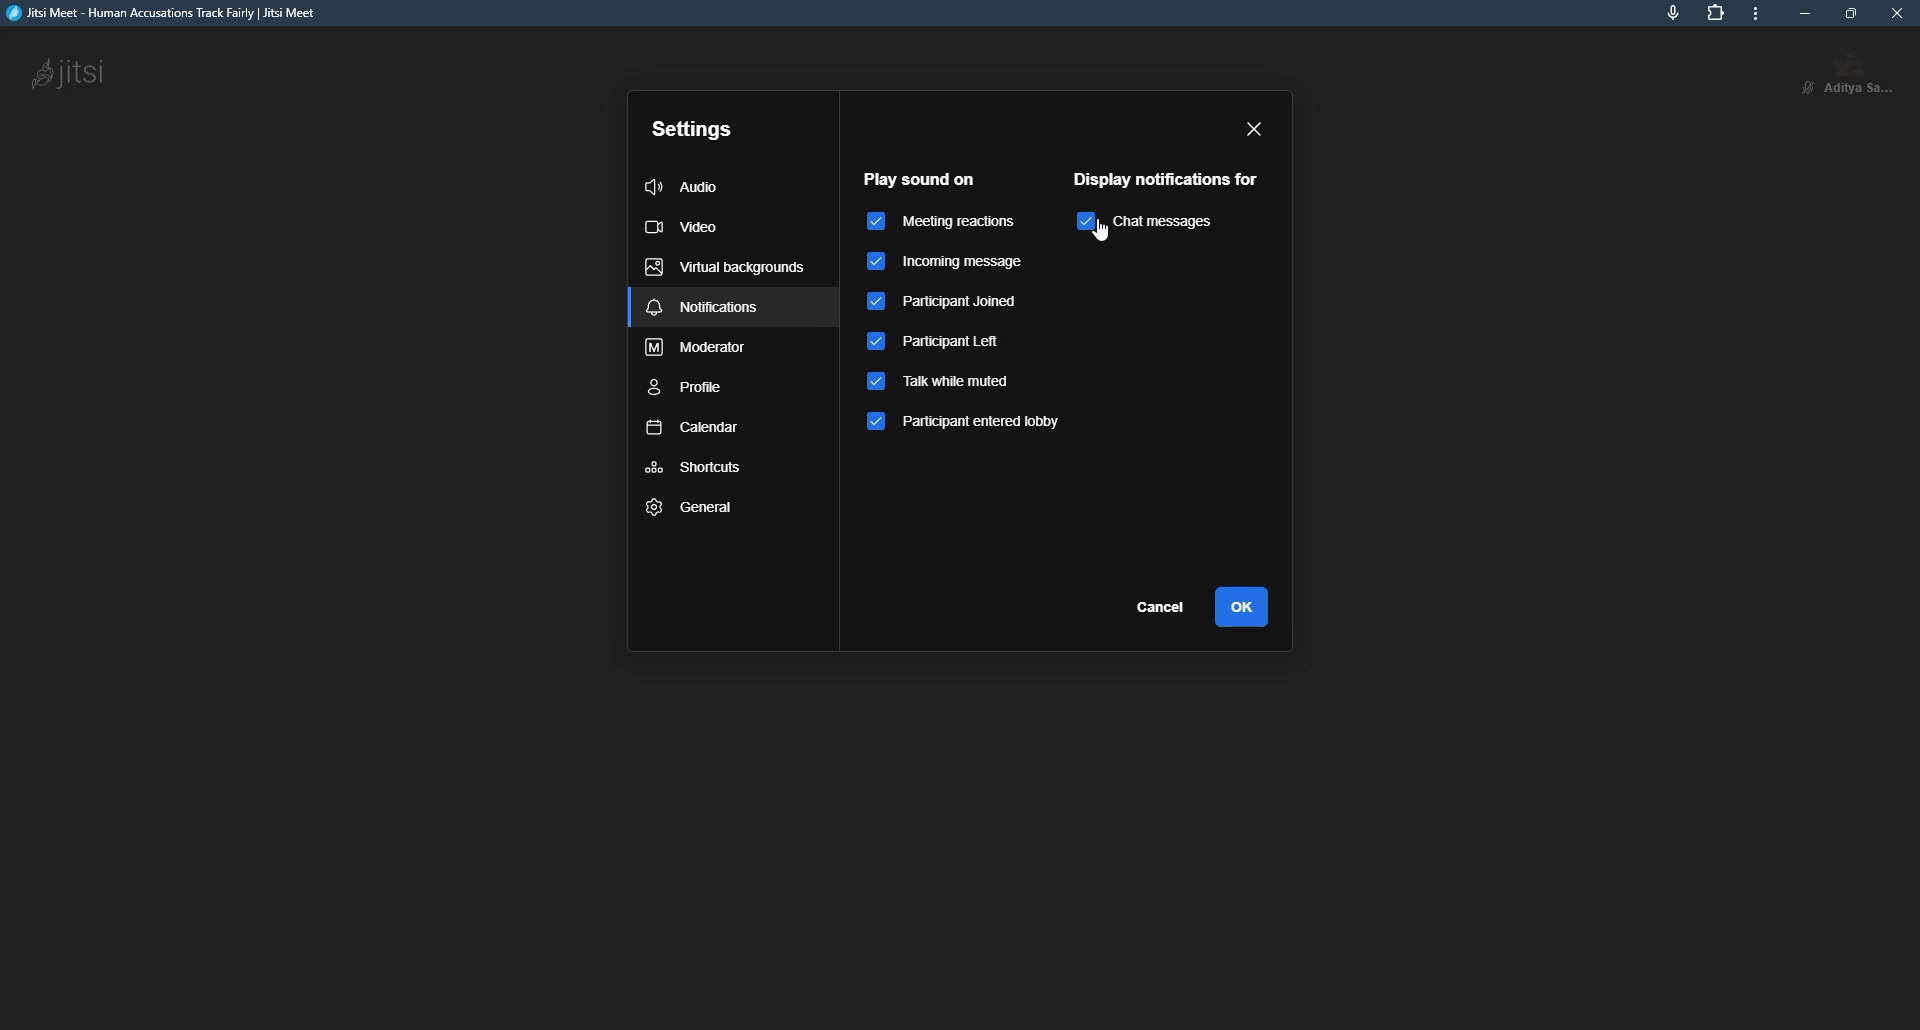 The width and height of the screenshot is (1920, 1030). I want to click on audio, so click(681, 188).